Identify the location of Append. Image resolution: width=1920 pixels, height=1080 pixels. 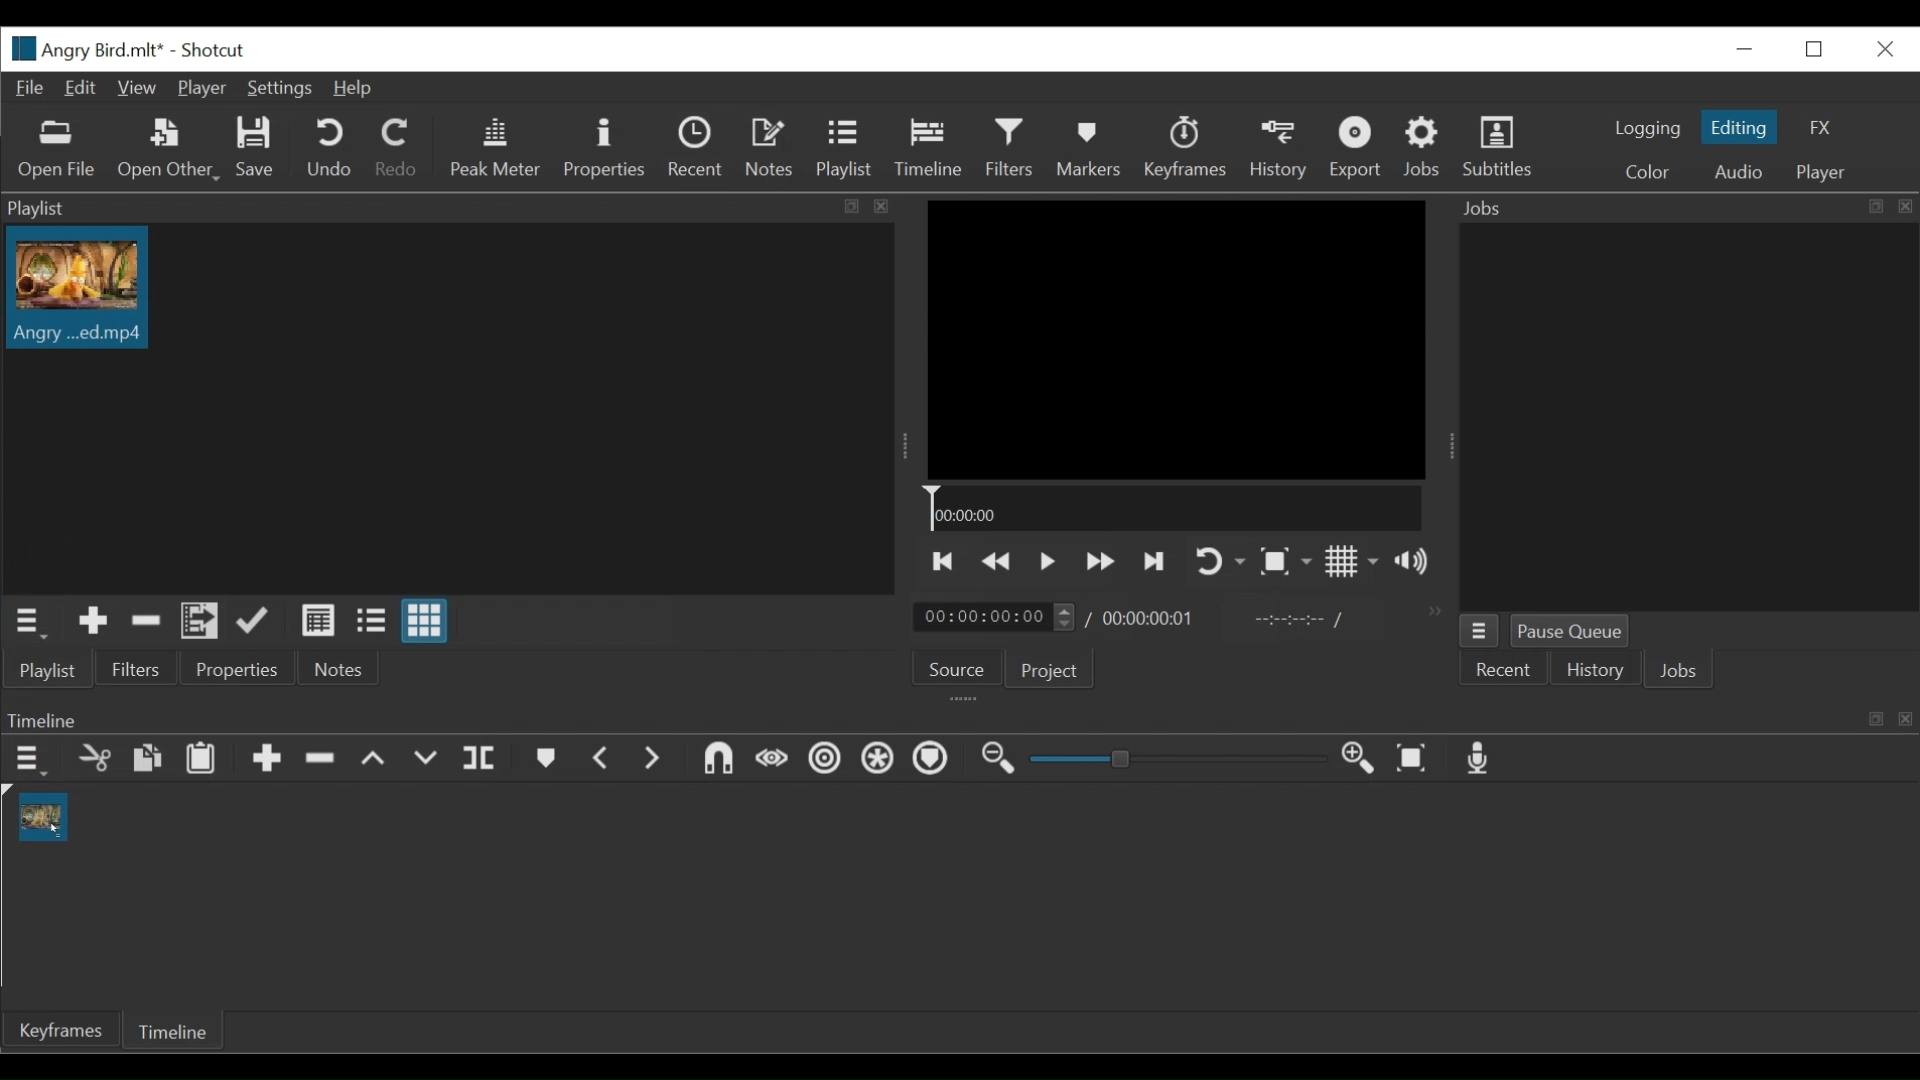
(269, 758).